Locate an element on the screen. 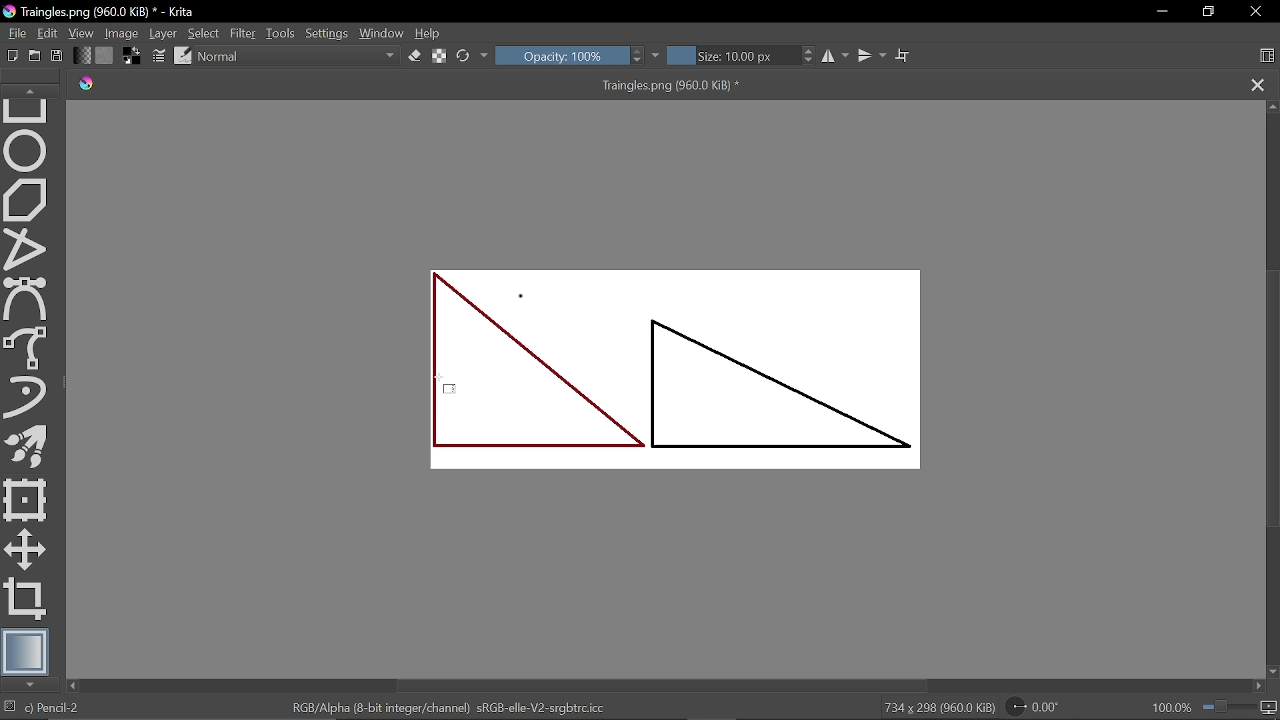  Vertical mirror is located at coordinates (872, 58).